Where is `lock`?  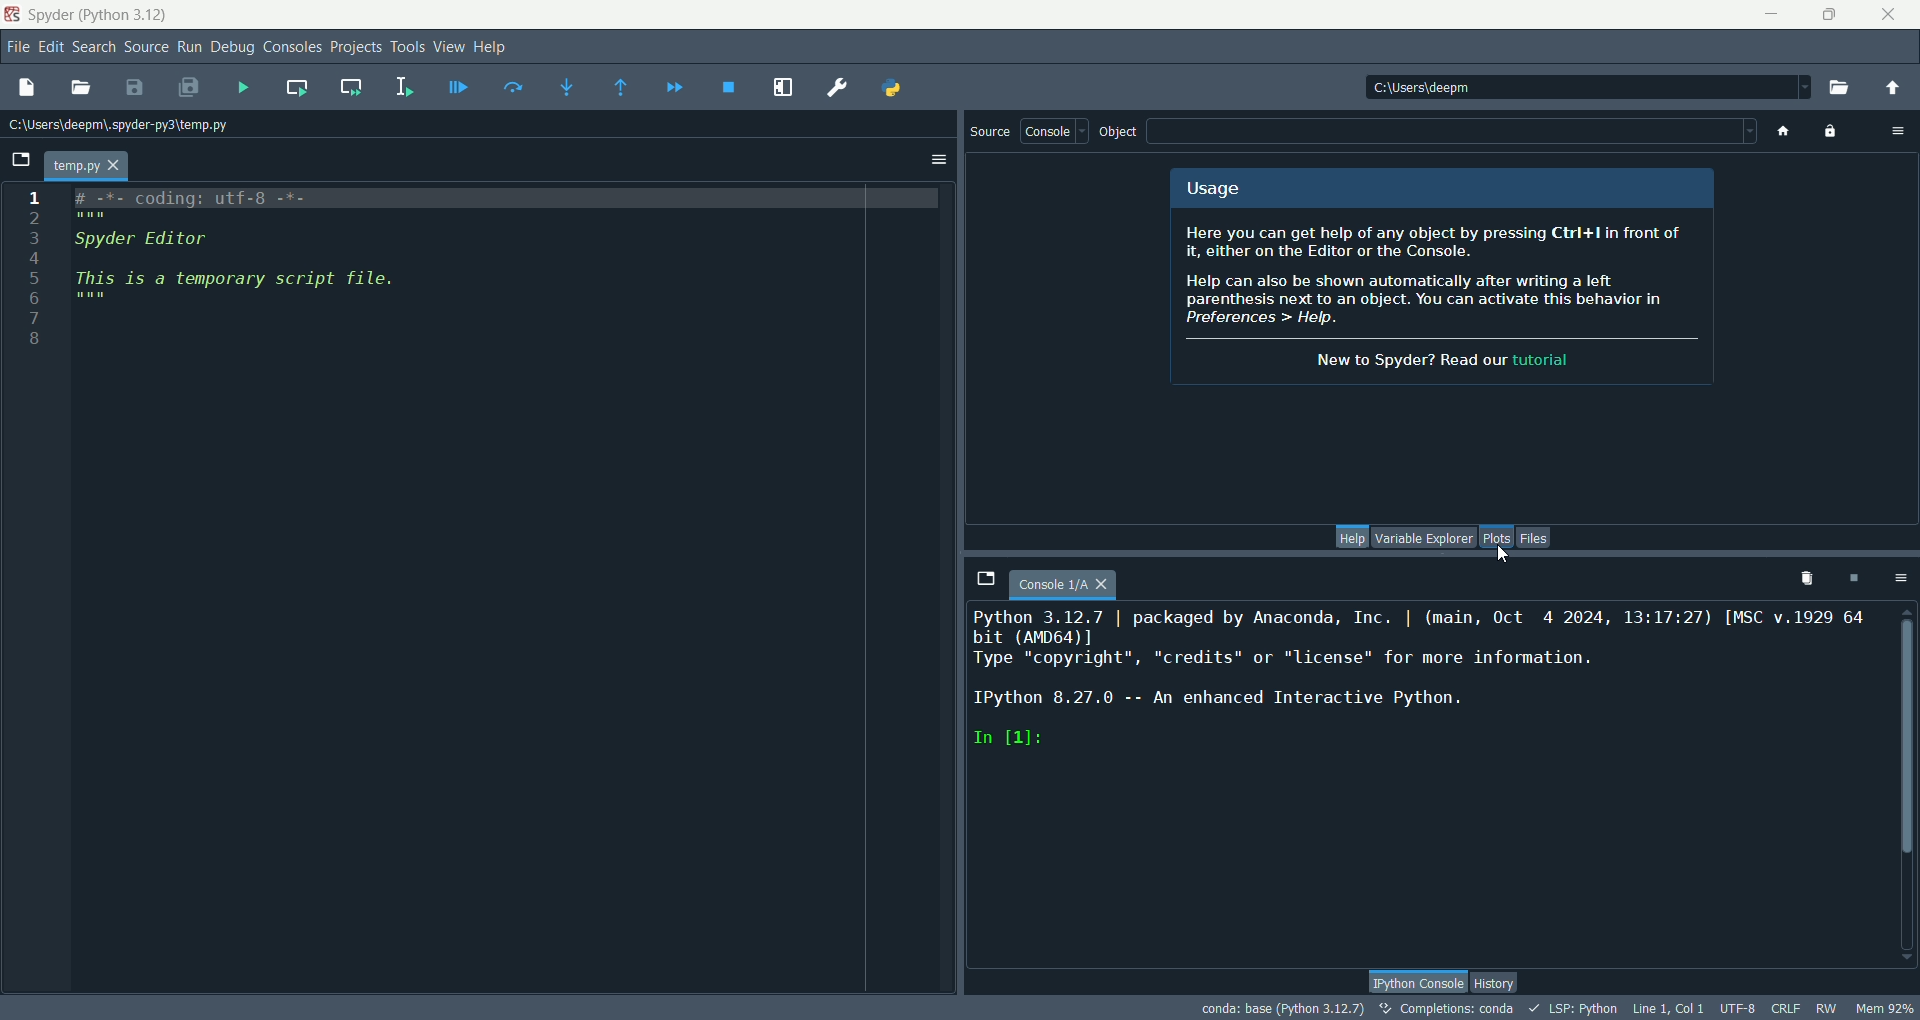 lock is located at coordinates (1834, 133).